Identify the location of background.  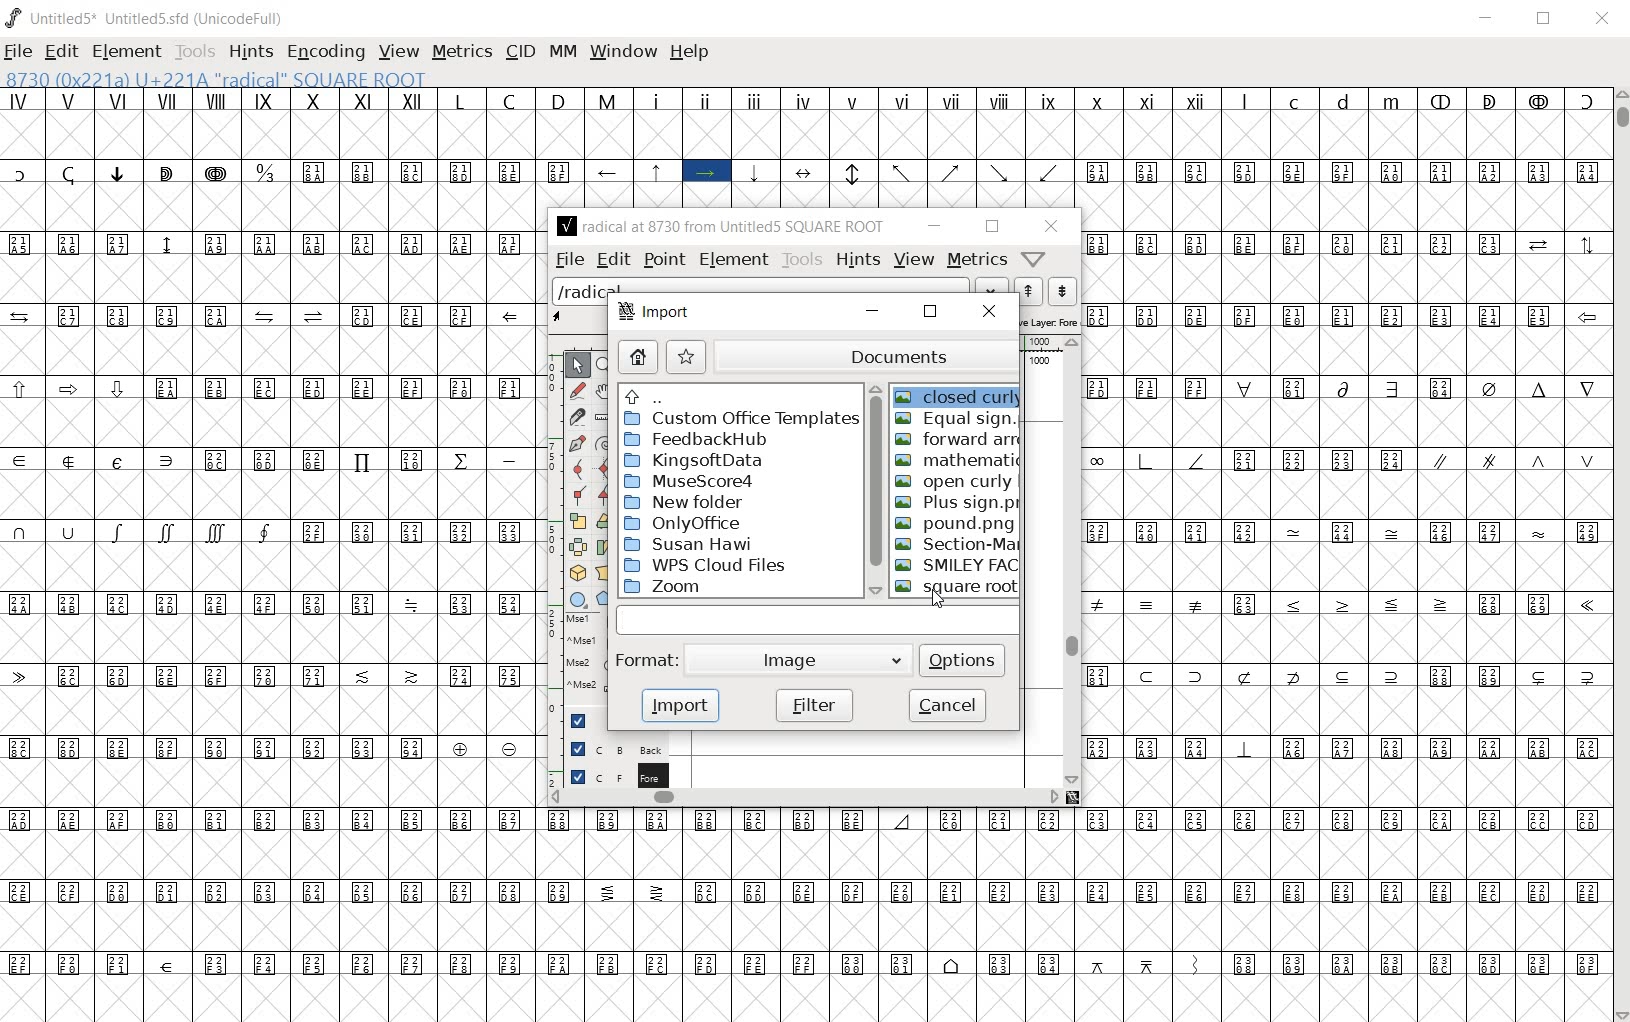
(607, 749).